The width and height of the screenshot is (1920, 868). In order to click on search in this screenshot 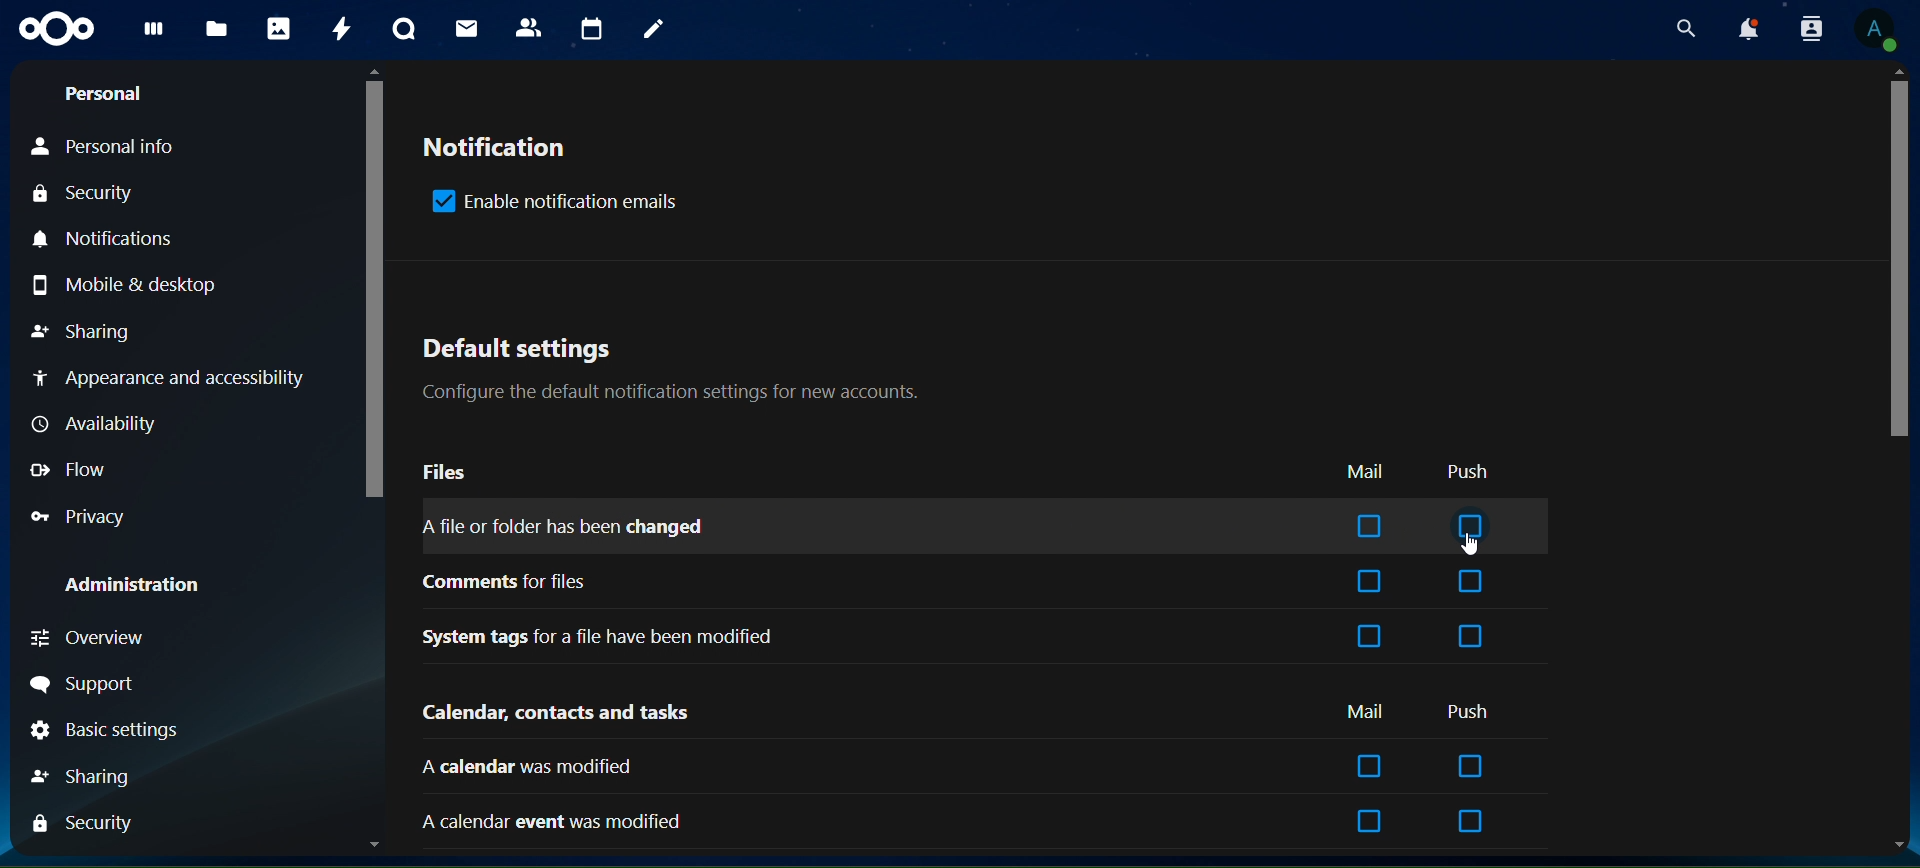, I will do `click(1679, 27)`.